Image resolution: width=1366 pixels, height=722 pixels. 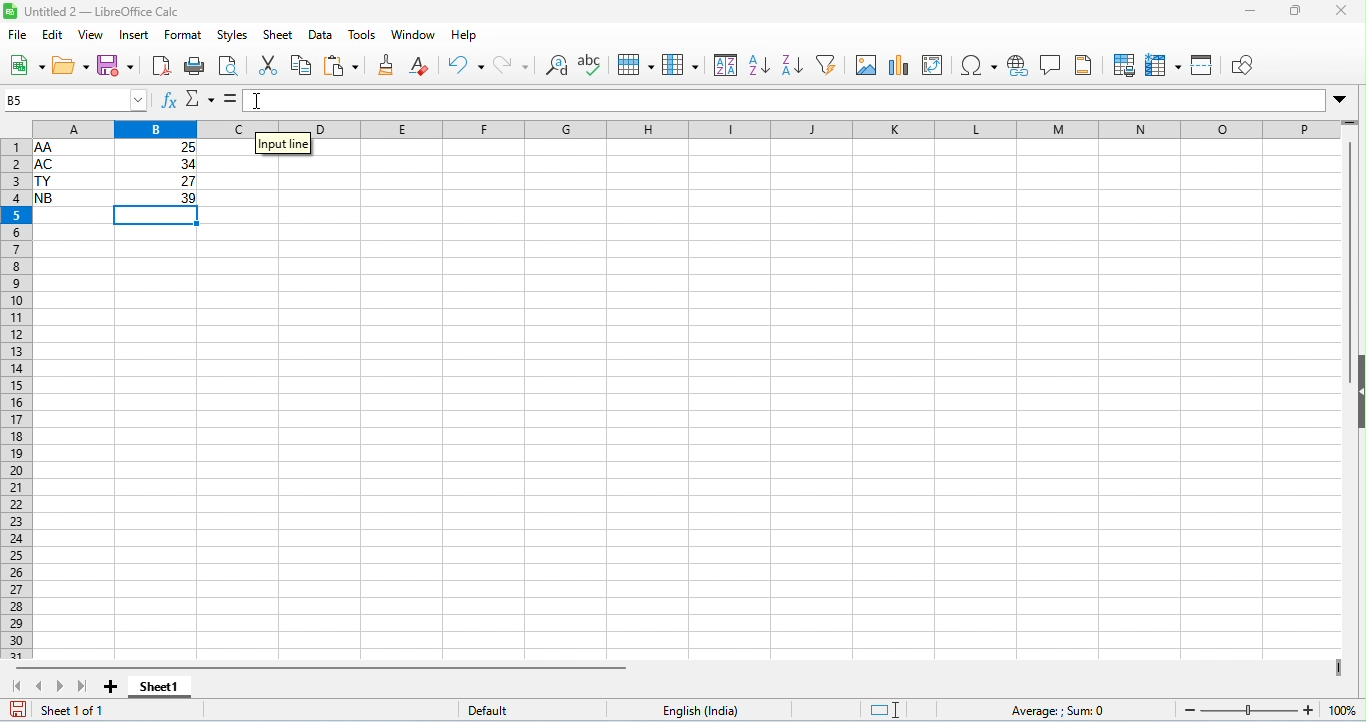 What do you see at coordinates (1061, 710) in the screenshot?
I see `formula` at bounding box center [1061, 710].